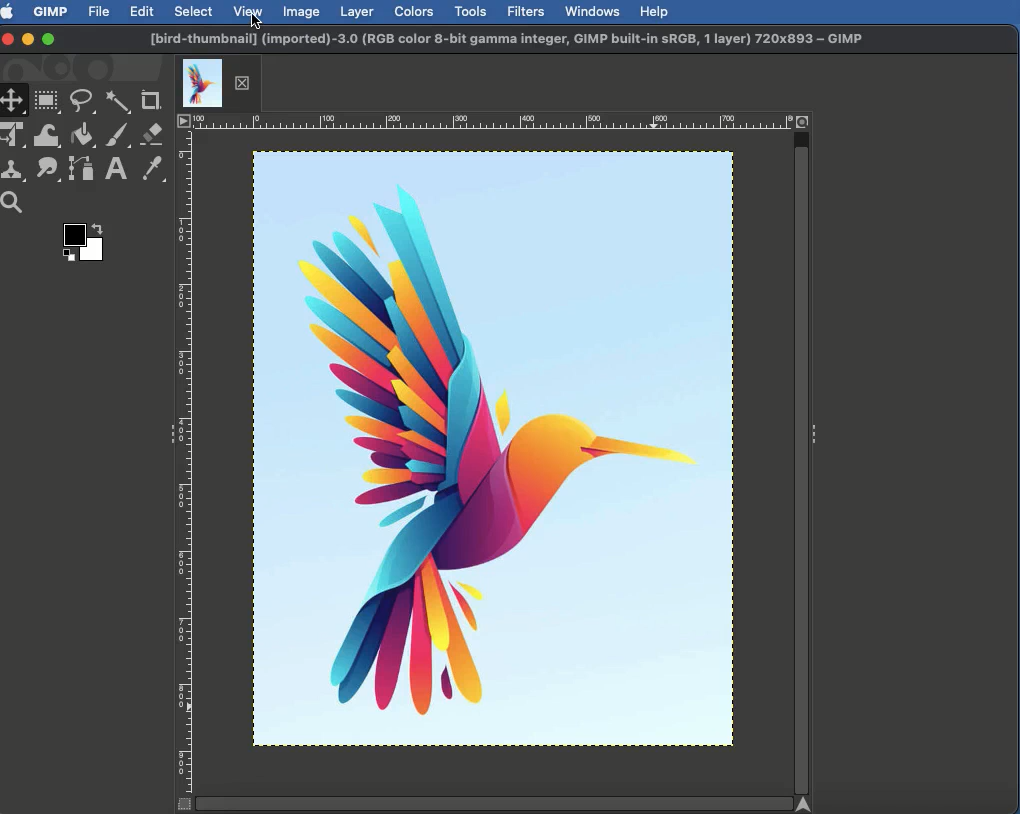  What do you see at coordinates (81, 137) in the screenshot?
I see `Fill color` at bounding box center [81, 137].